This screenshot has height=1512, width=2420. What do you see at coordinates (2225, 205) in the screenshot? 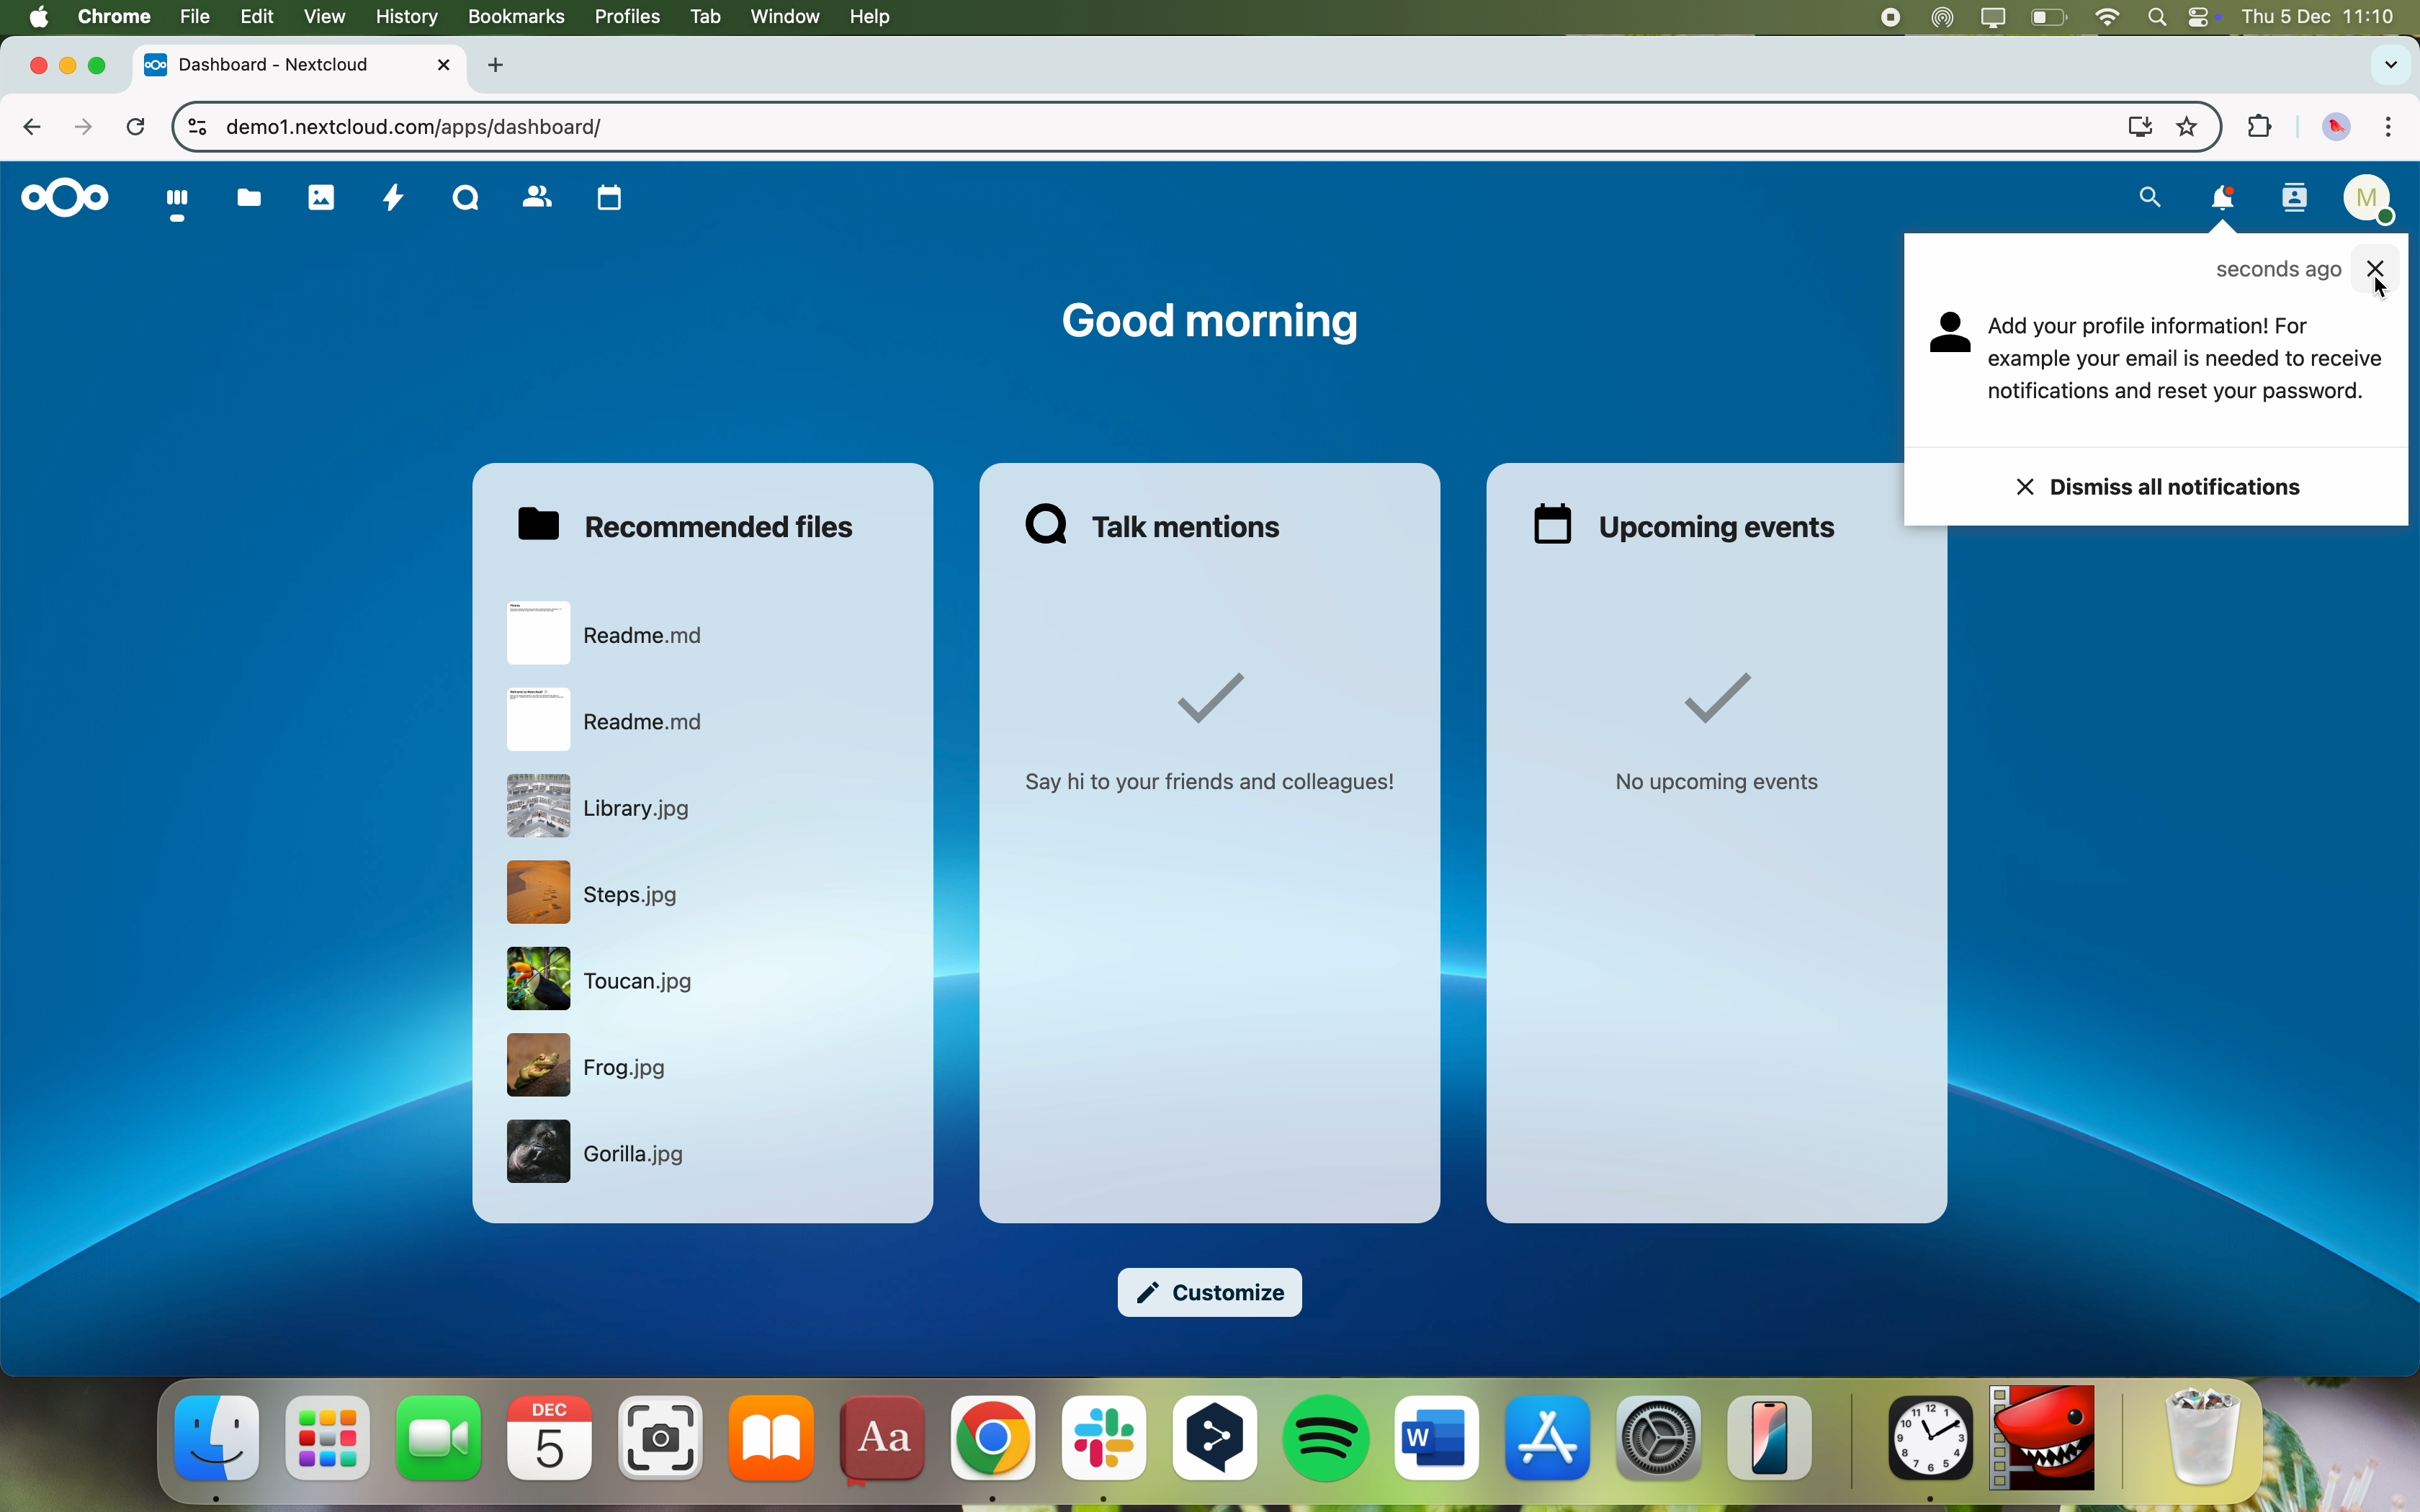
I see `click on notifications` at bounding box center [2225, 205].